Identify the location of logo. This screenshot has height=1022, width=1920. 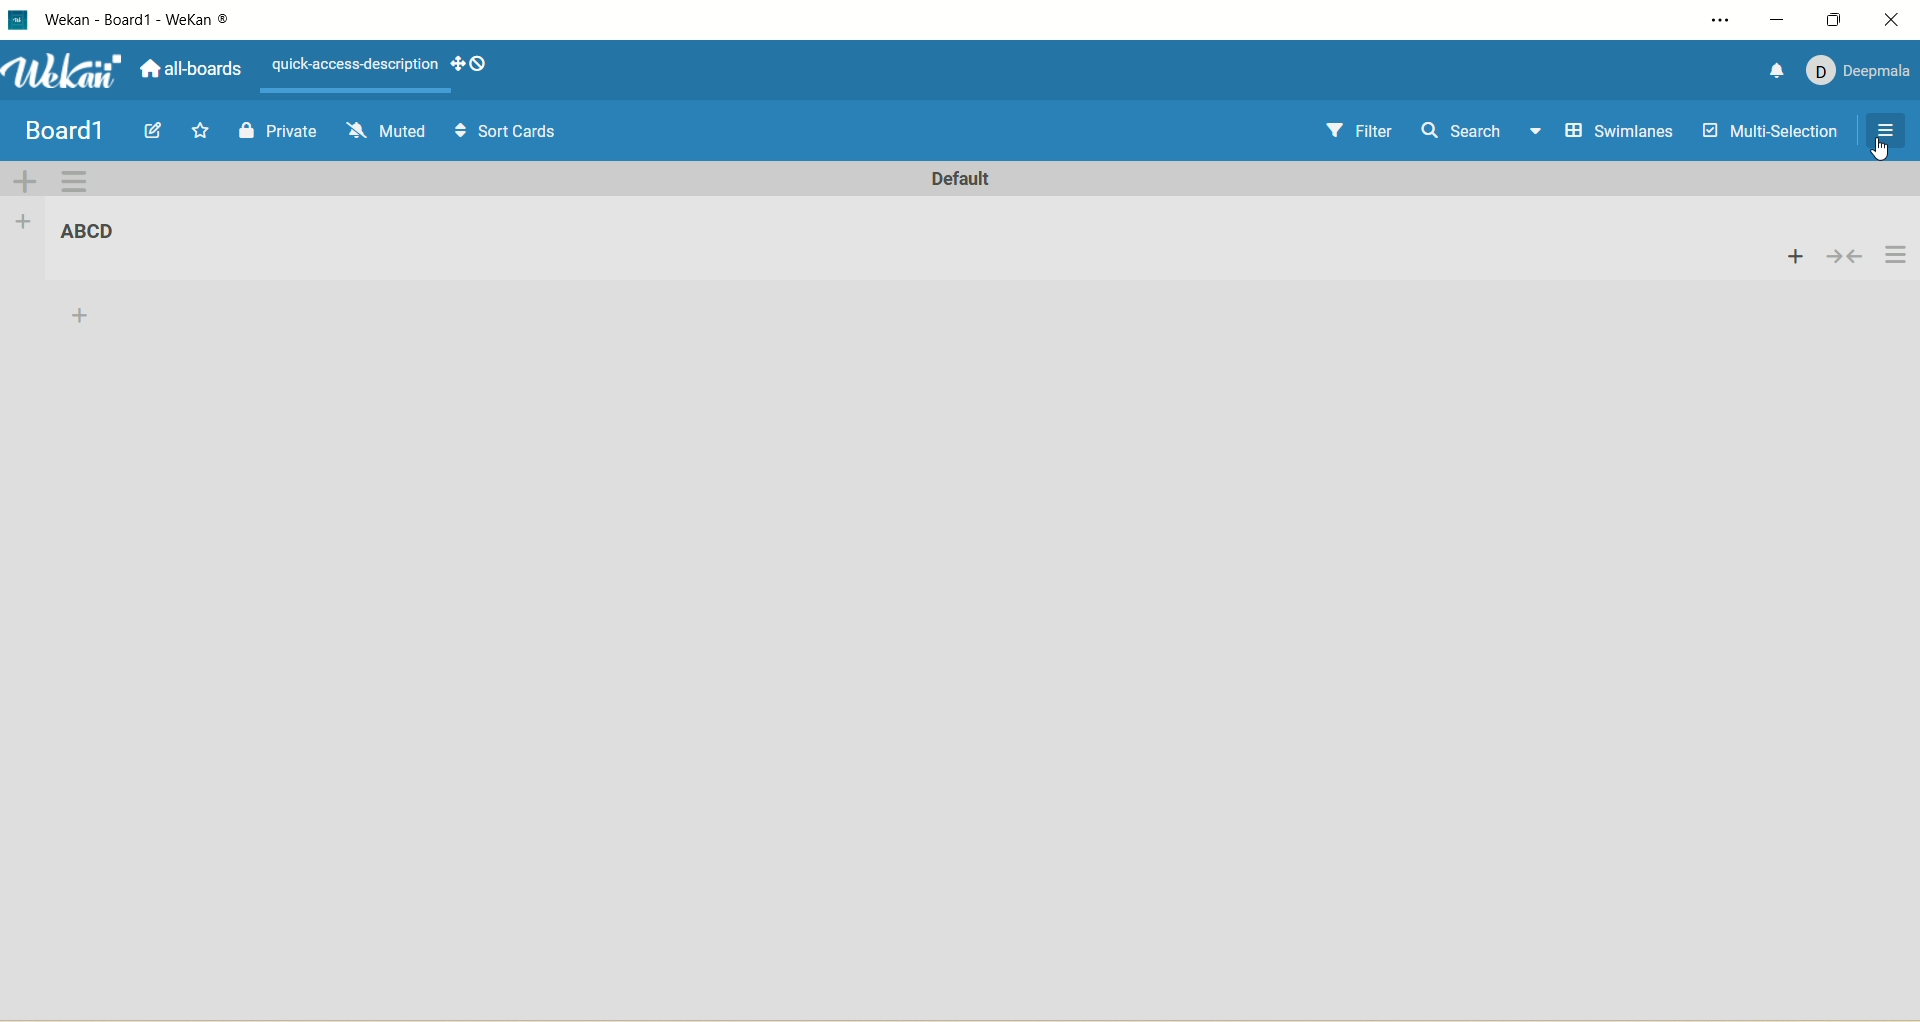
(21, 20).